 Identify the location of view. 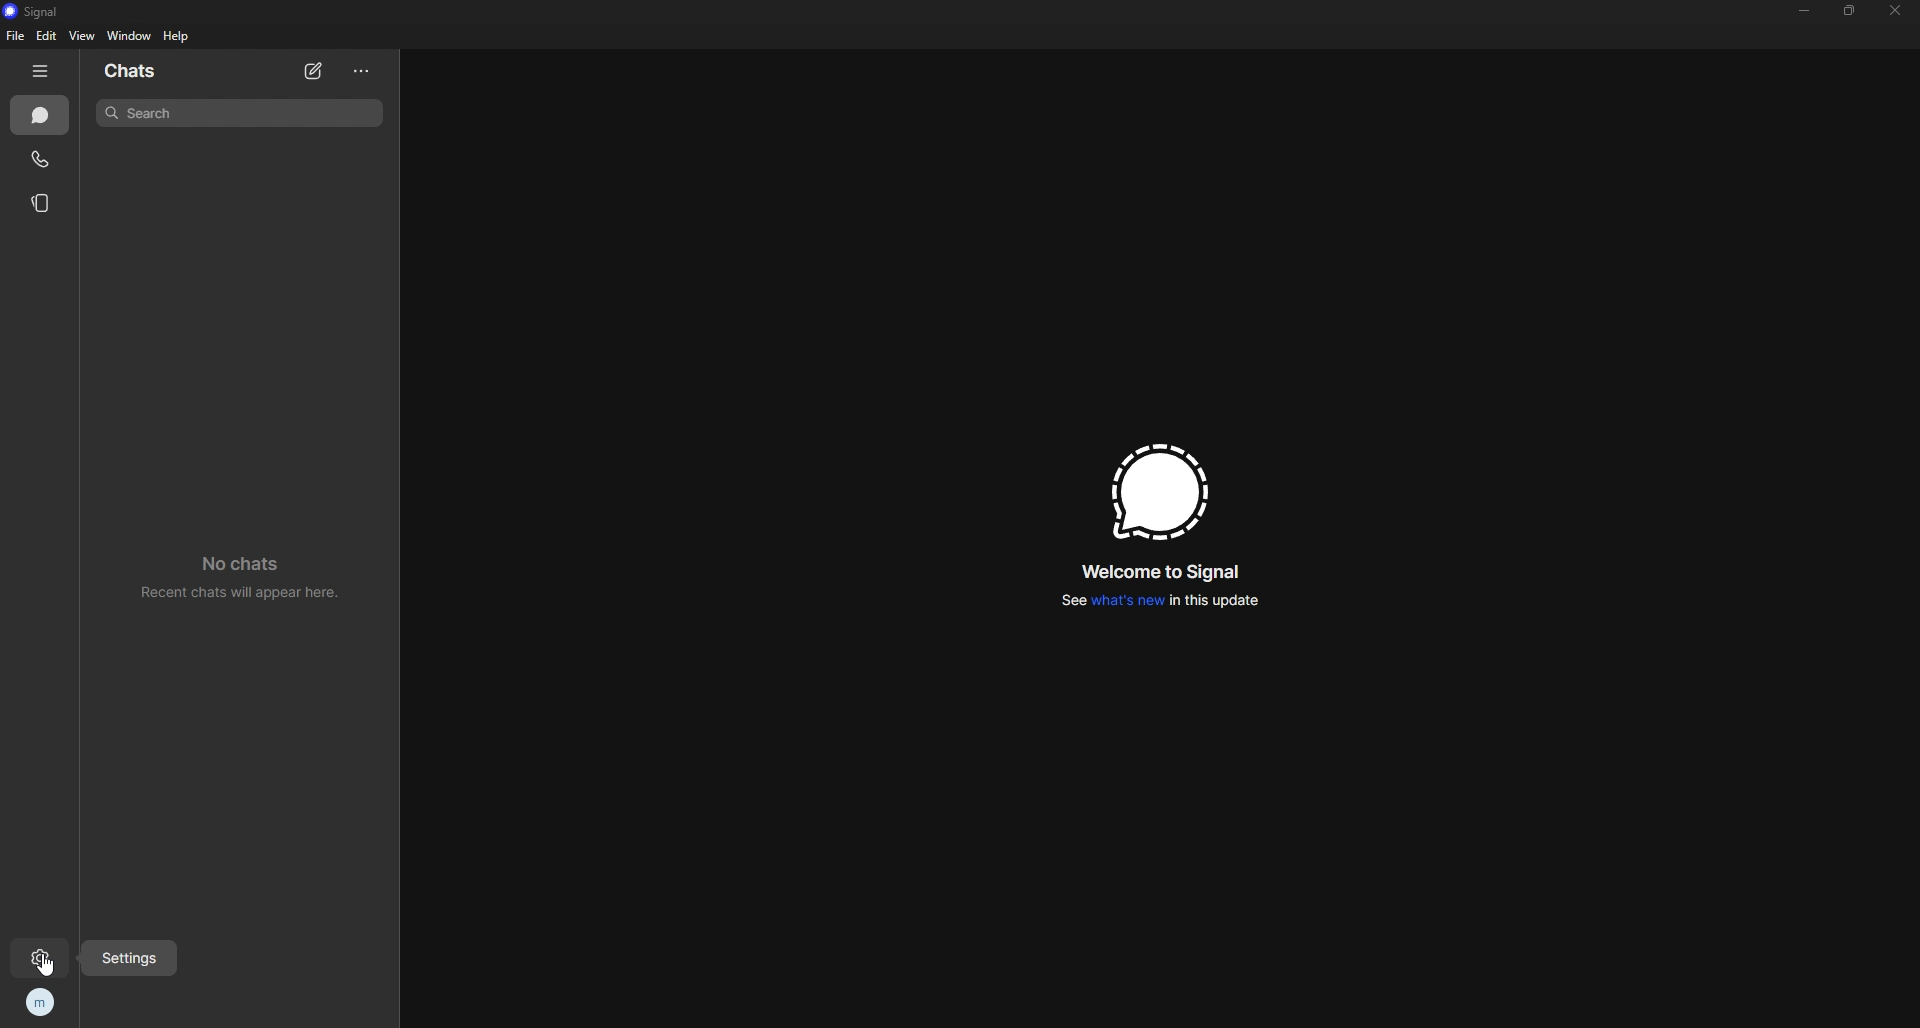
(82, 36).